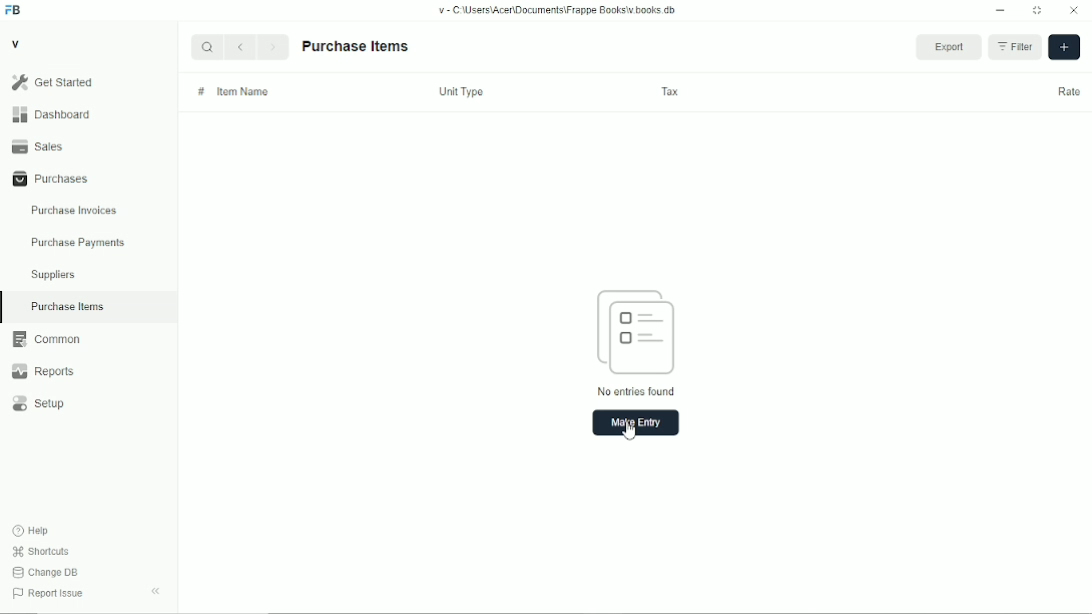  I want to click on add, so click(1064, 47).